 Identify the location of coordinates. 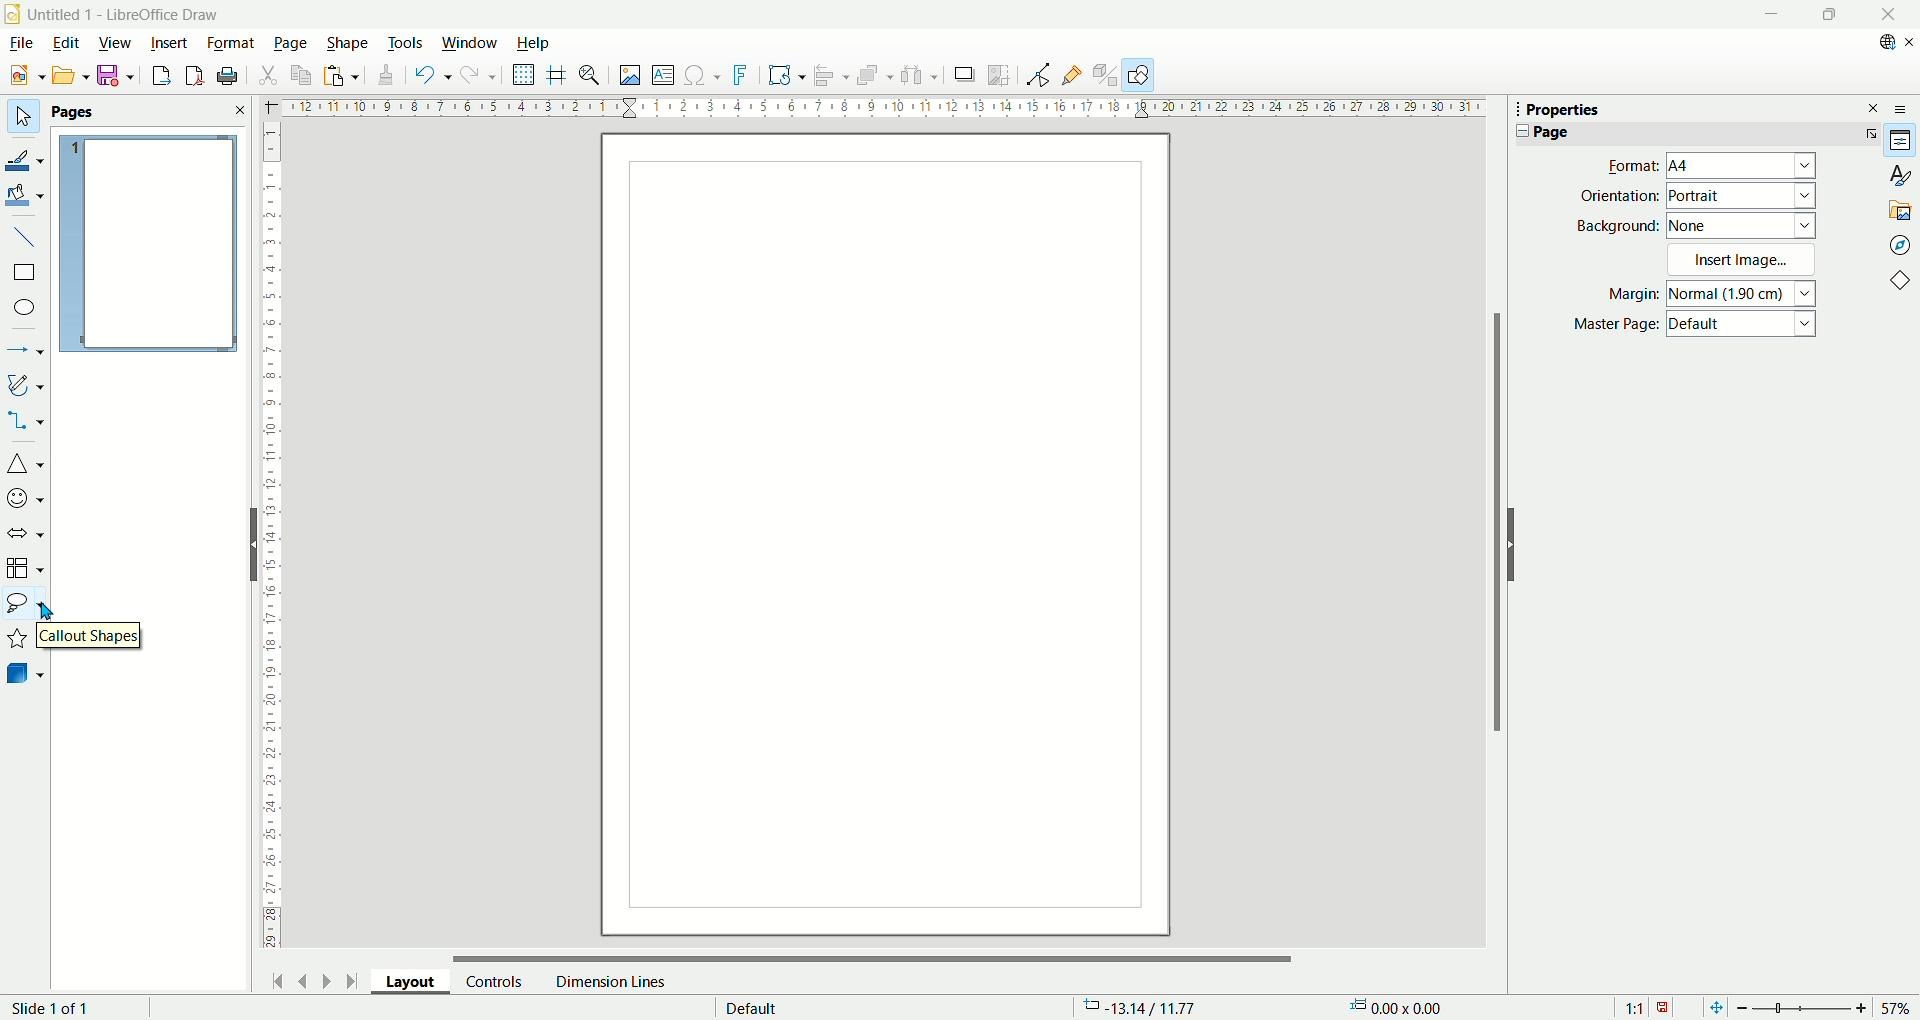
(1143, 1008).